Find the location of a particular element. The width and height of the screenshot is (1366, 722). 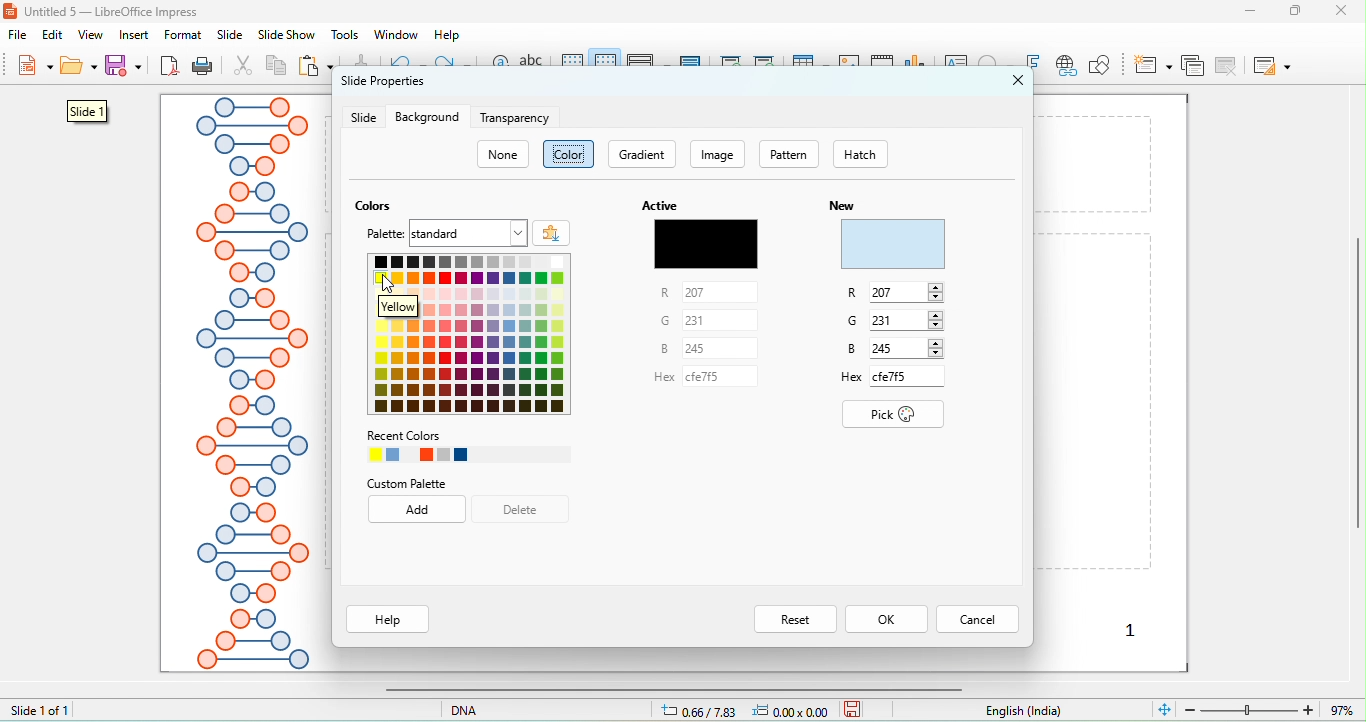

colors is located at coordinates (377, 206).